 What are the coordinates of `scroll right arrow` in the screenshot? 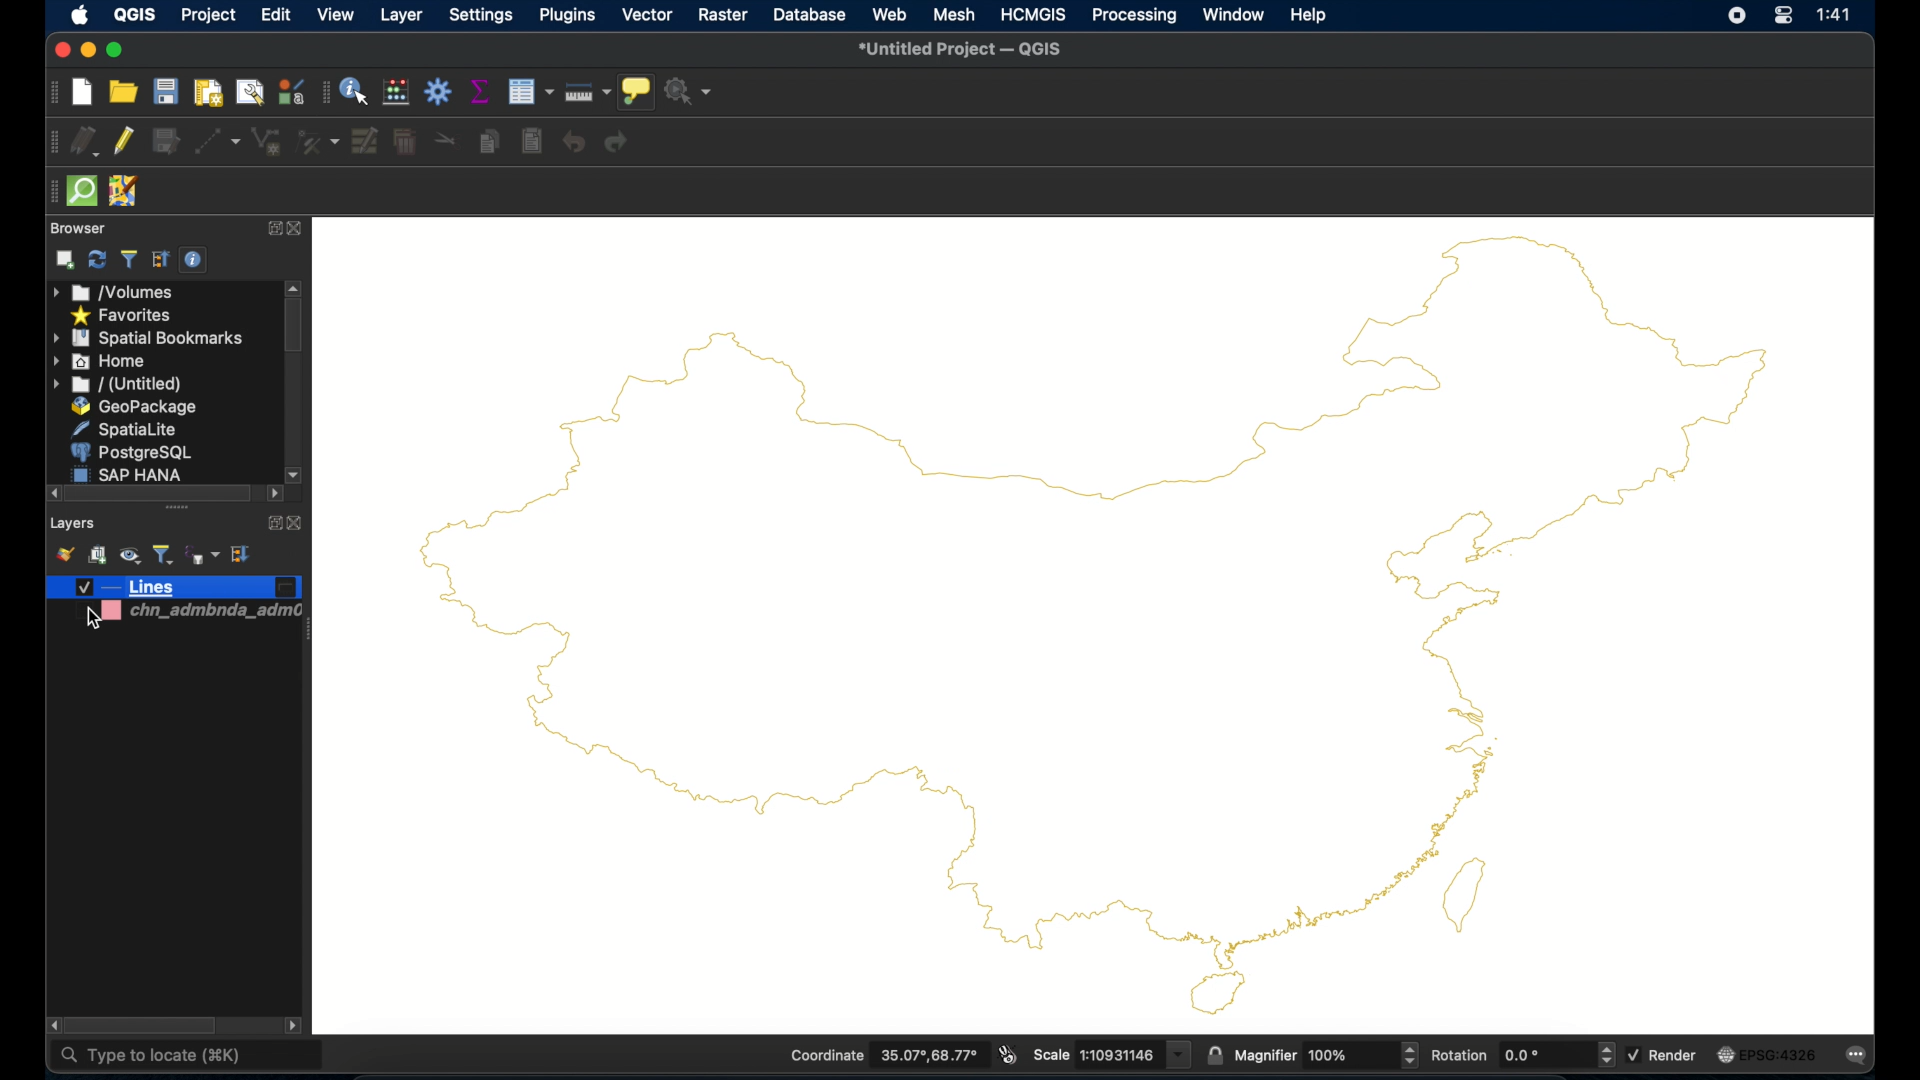 It's located at (49, 1025).